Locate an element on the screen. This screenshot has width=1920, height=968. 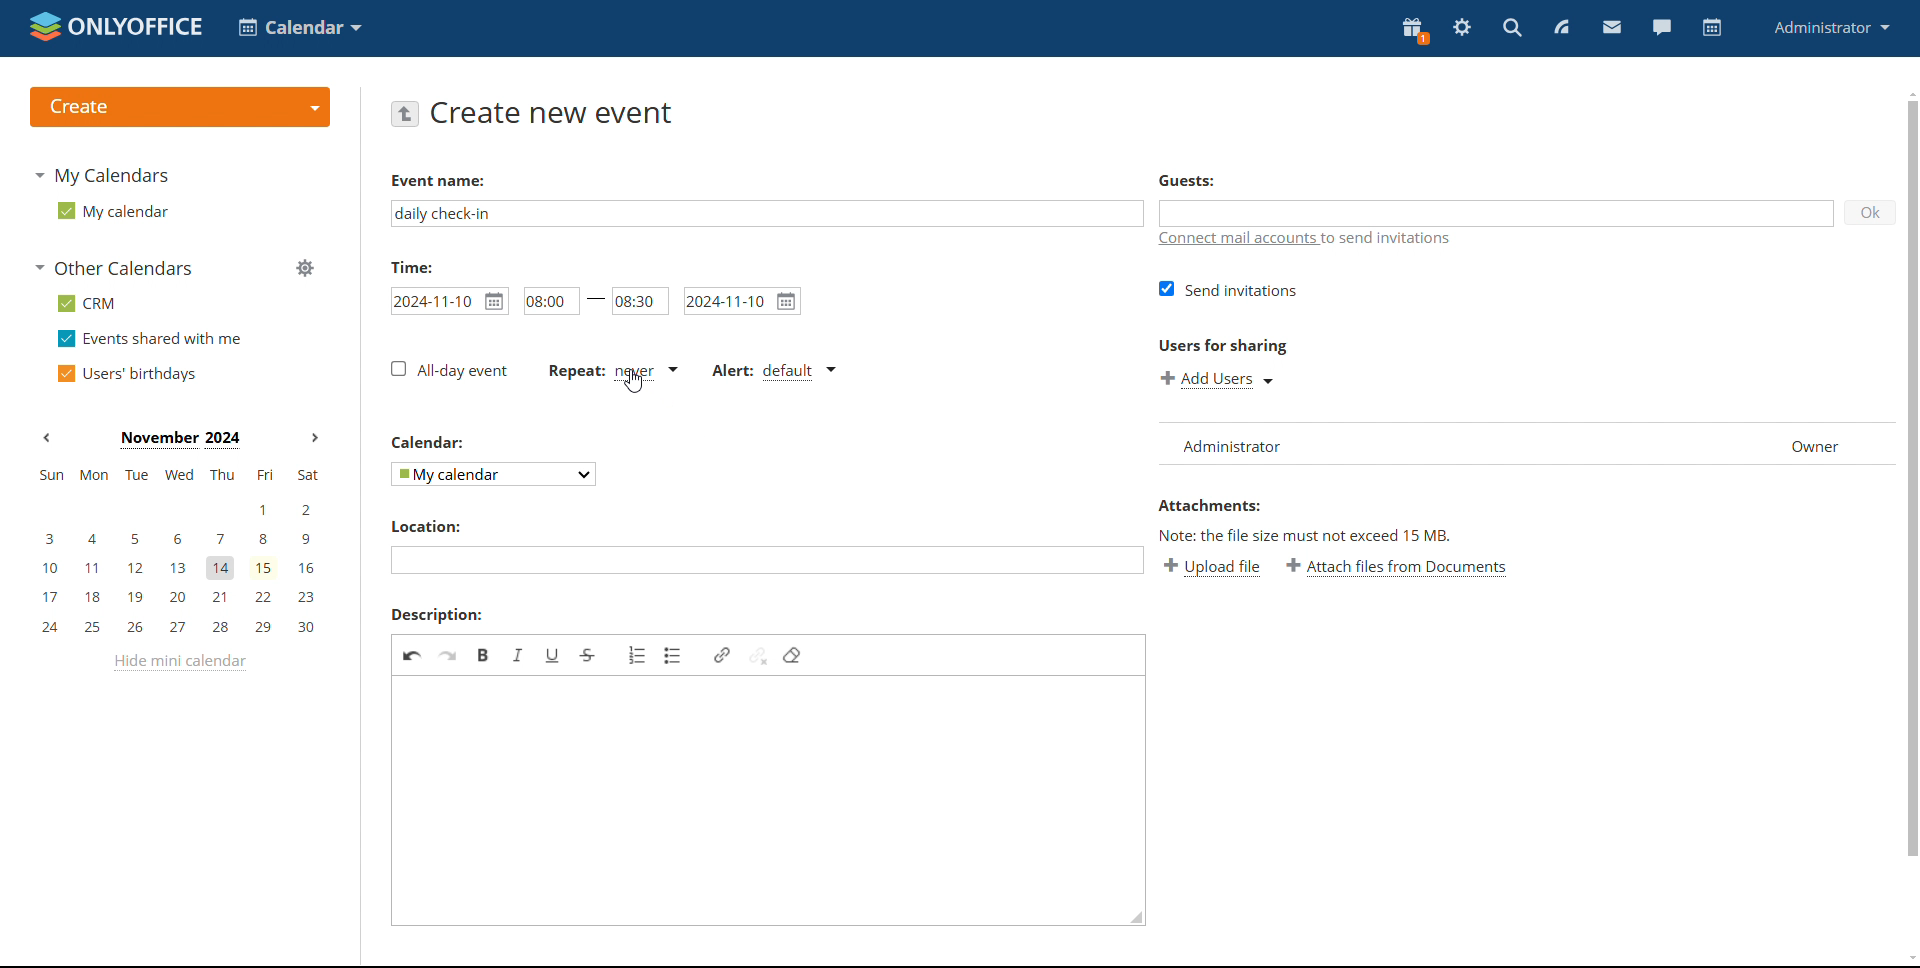
end time is located at coordinates (640, 302).